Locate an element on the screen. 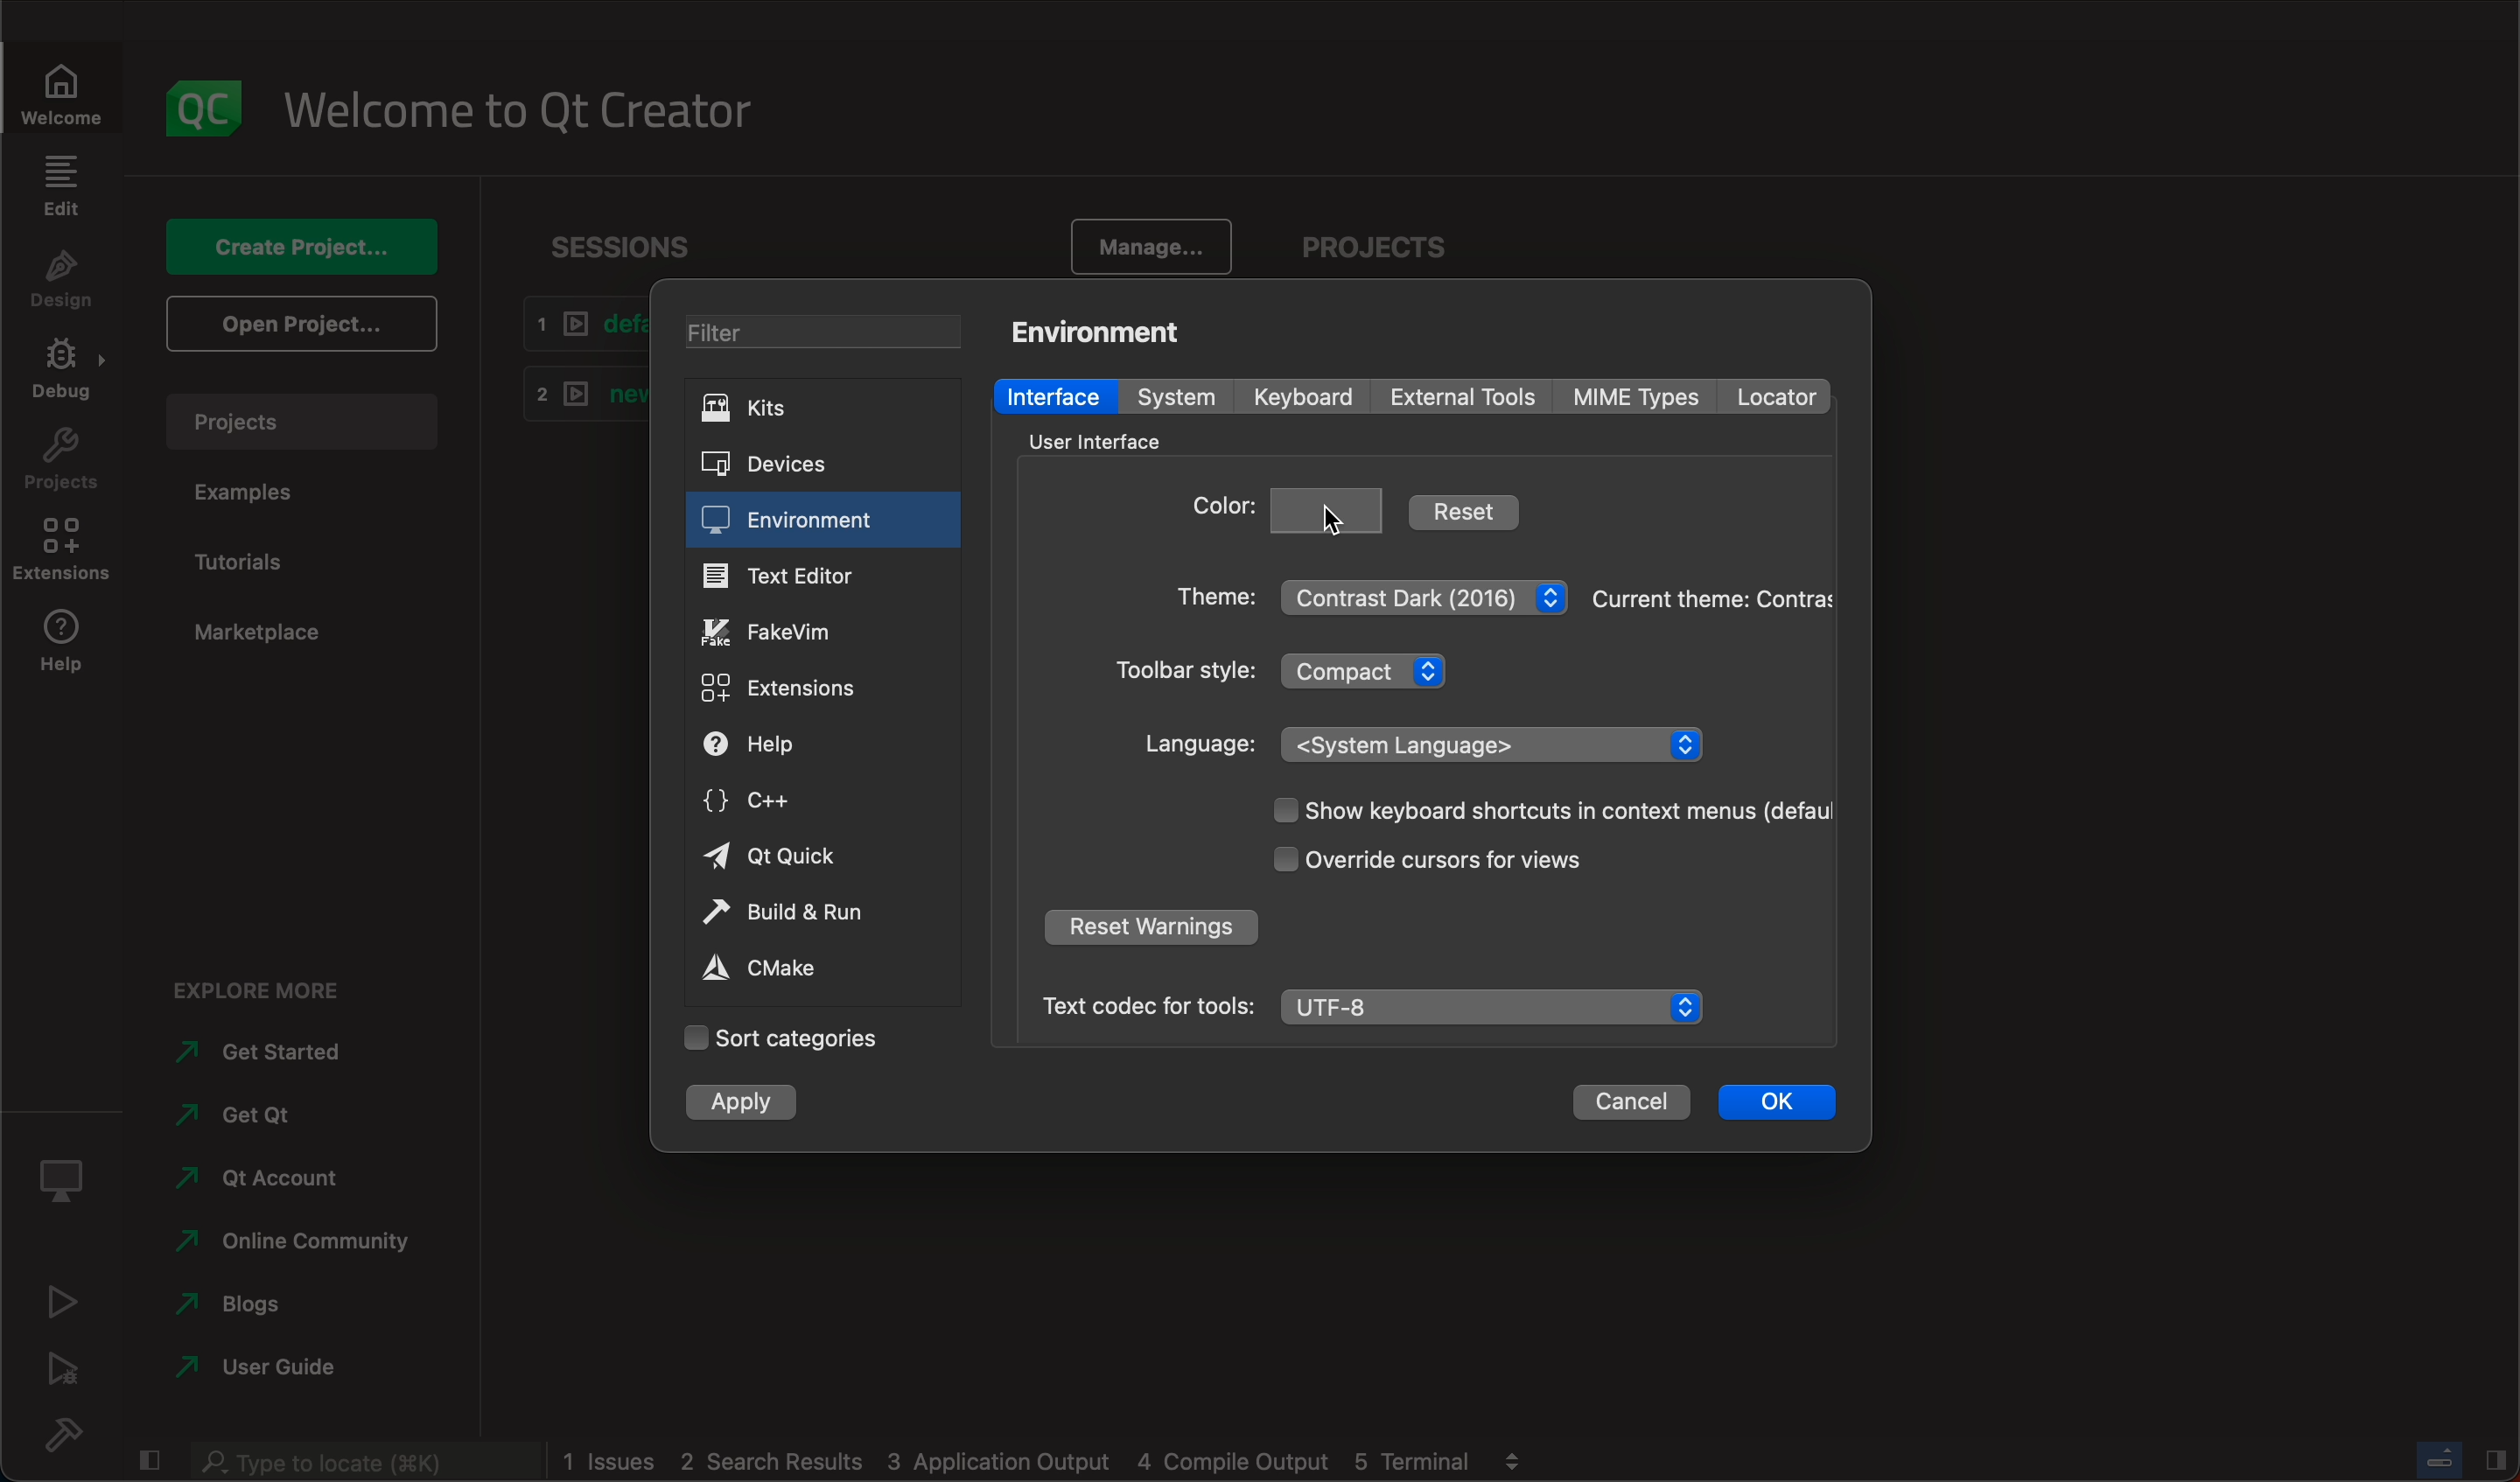 The image size is (2520, 1482). toolbar style is located at coordinates (1179, 674).